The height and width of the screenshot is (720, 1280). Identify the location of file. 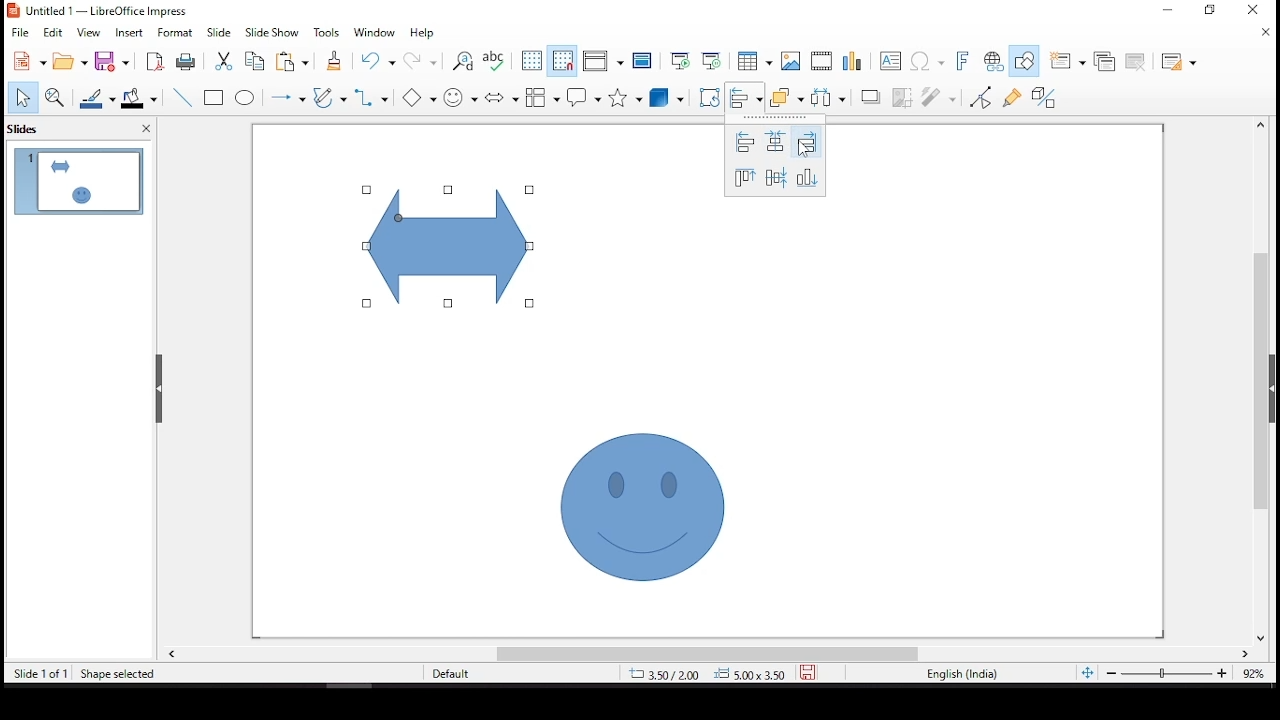
(20, 31).